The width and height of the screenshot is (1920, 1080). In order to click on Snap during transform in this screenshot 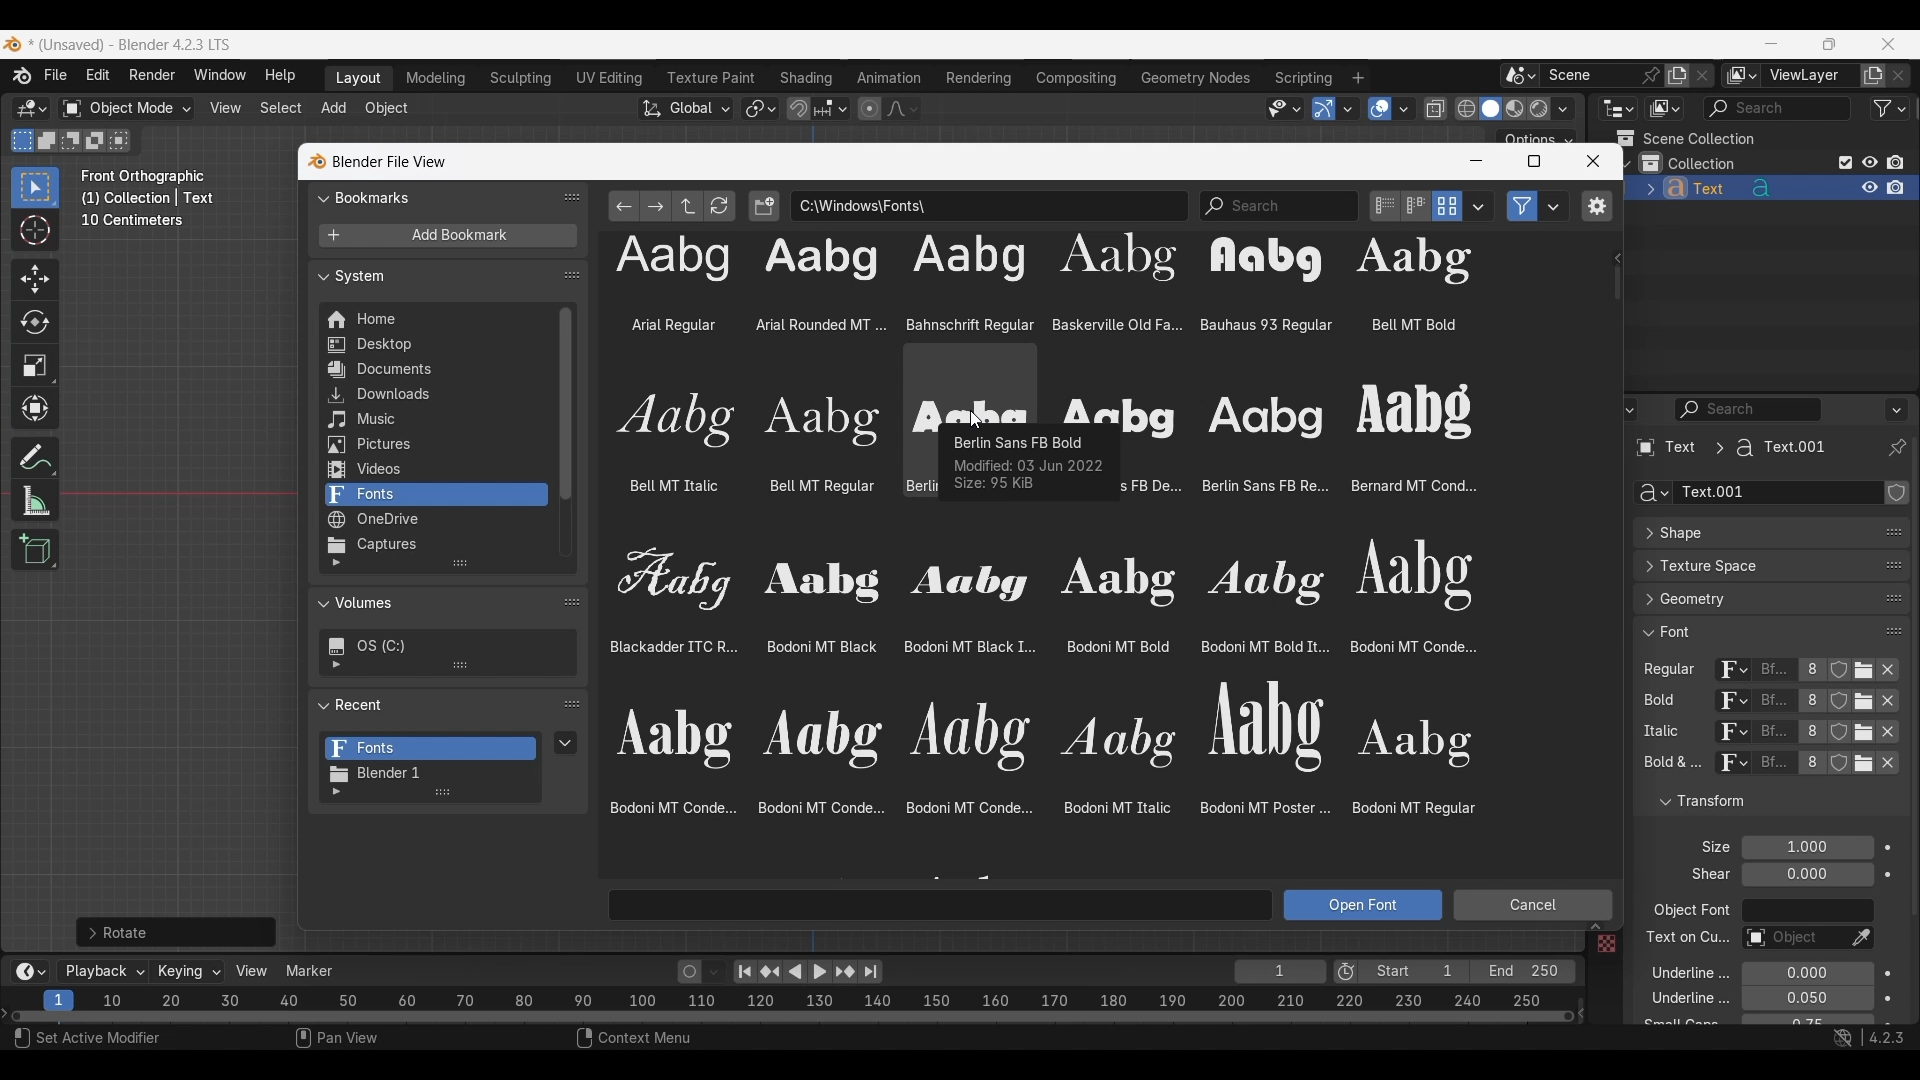, I will do `click(799, 108)`.